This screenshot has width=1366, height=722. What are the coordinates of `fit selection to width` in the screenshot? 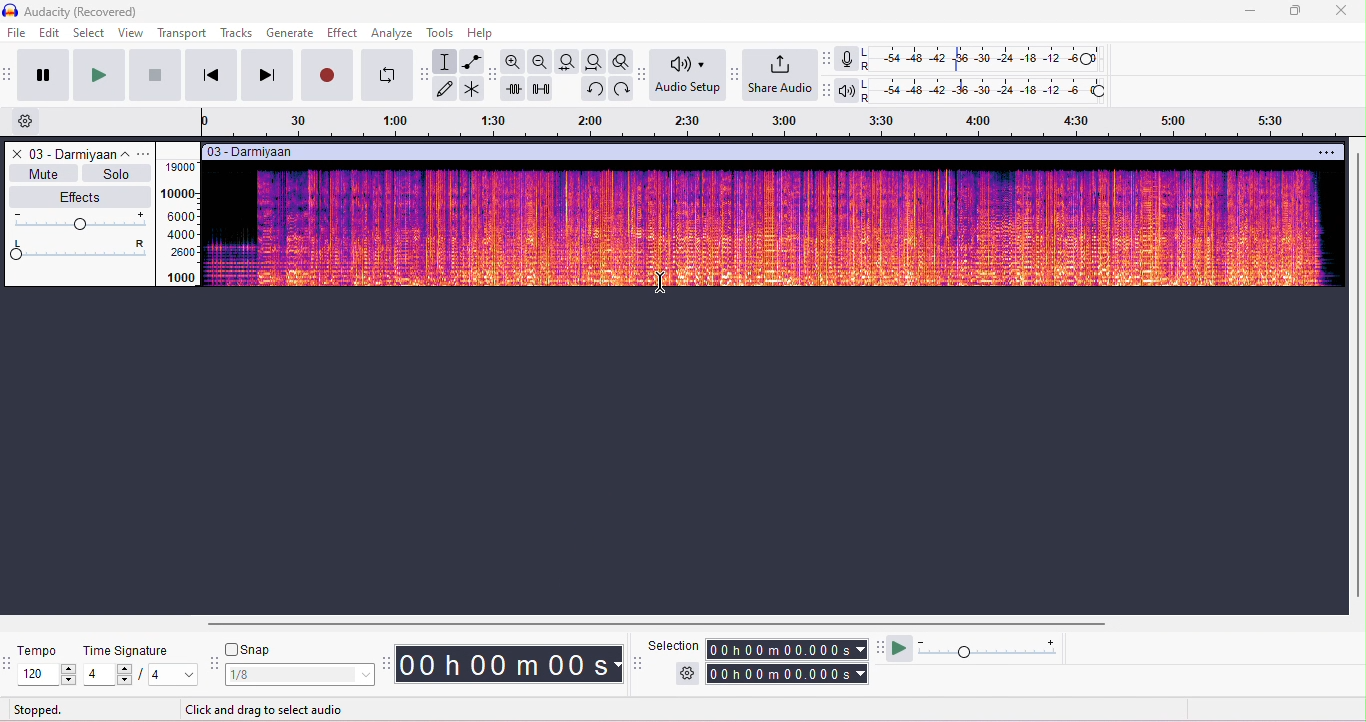 It's located at (569, 62).